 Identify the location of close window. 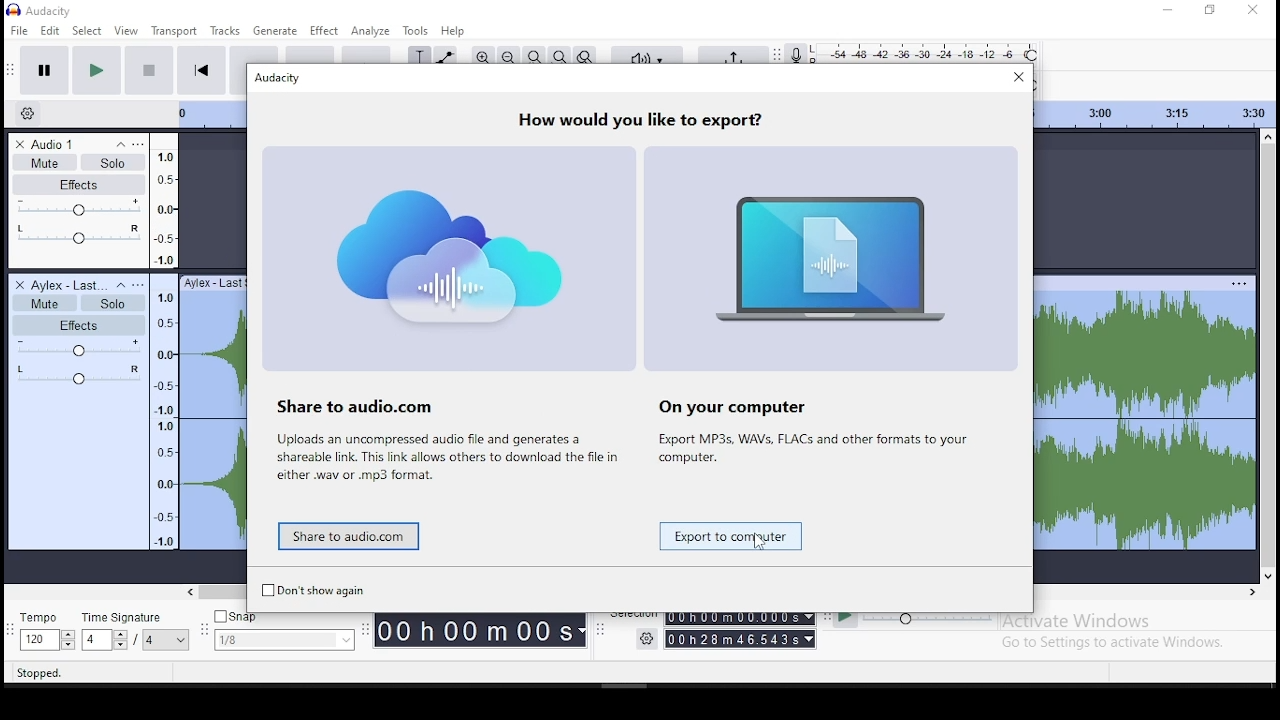
(1257, 10).